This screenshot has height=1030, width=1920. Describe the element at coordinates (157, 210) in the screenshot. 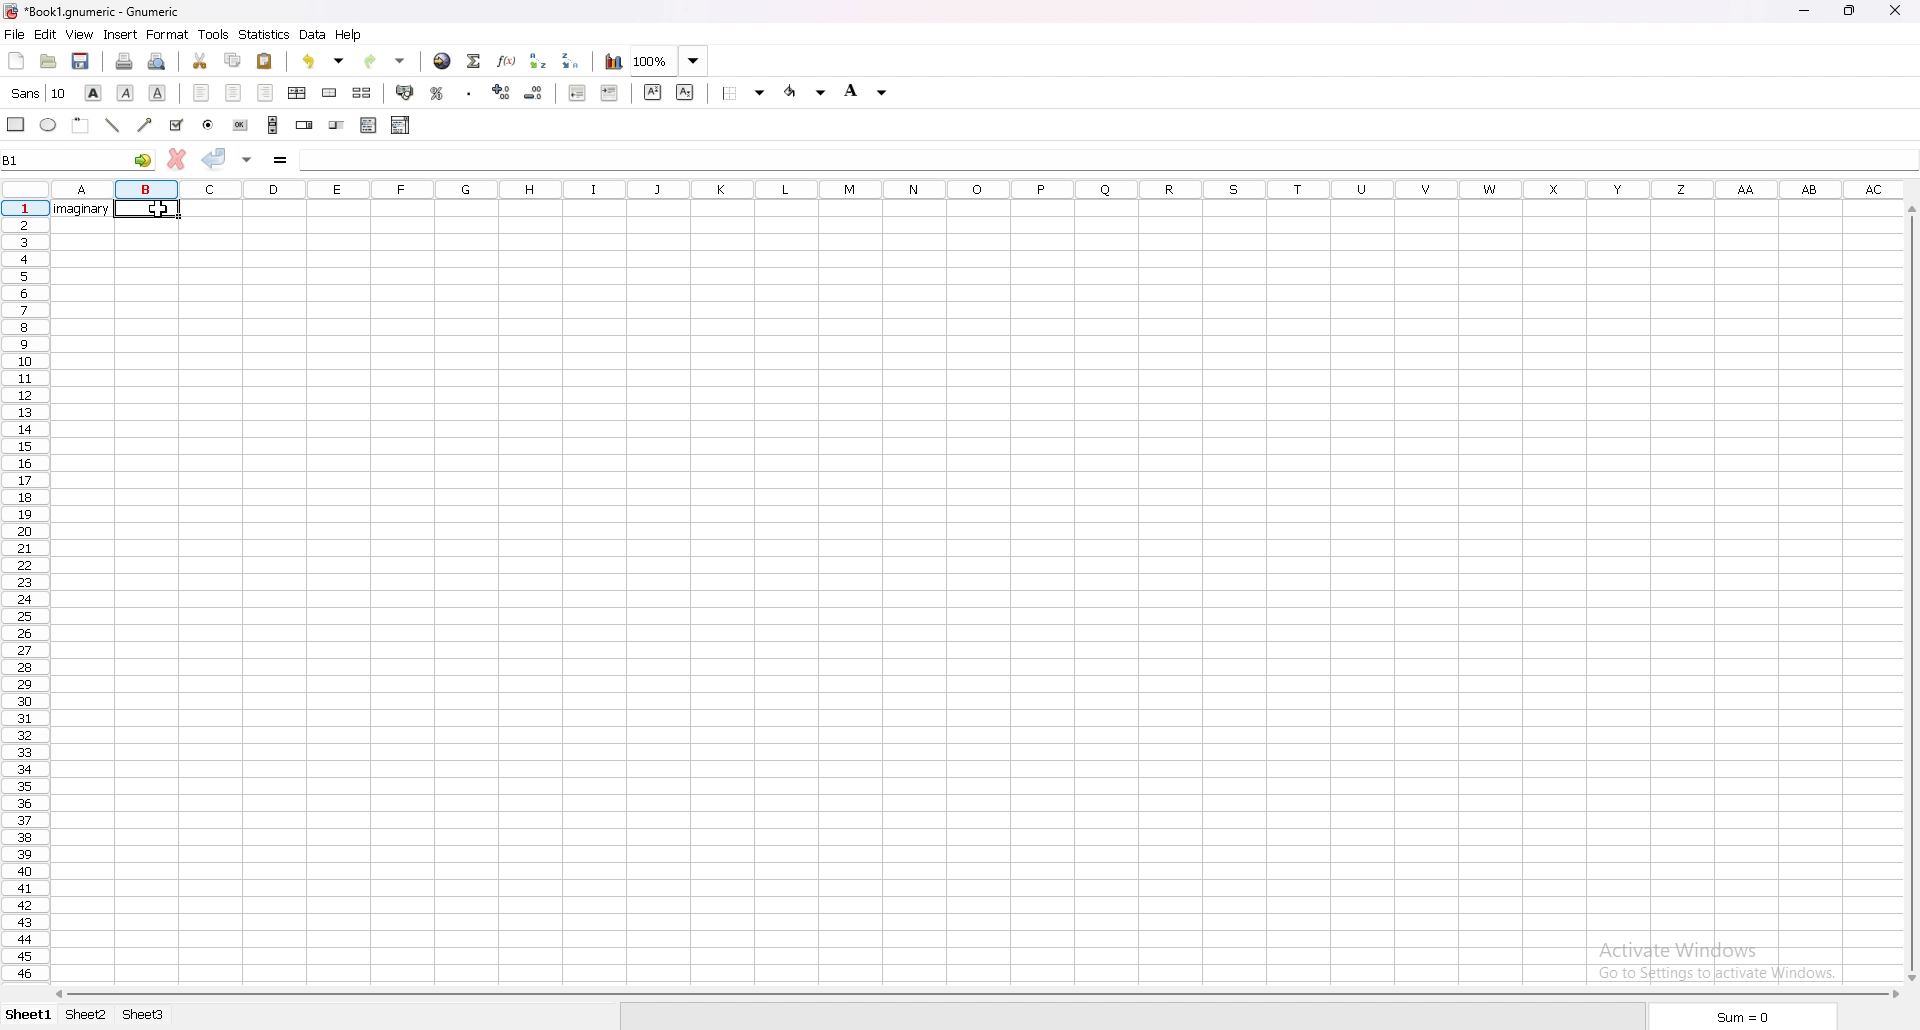

I see `cursor` at that location.